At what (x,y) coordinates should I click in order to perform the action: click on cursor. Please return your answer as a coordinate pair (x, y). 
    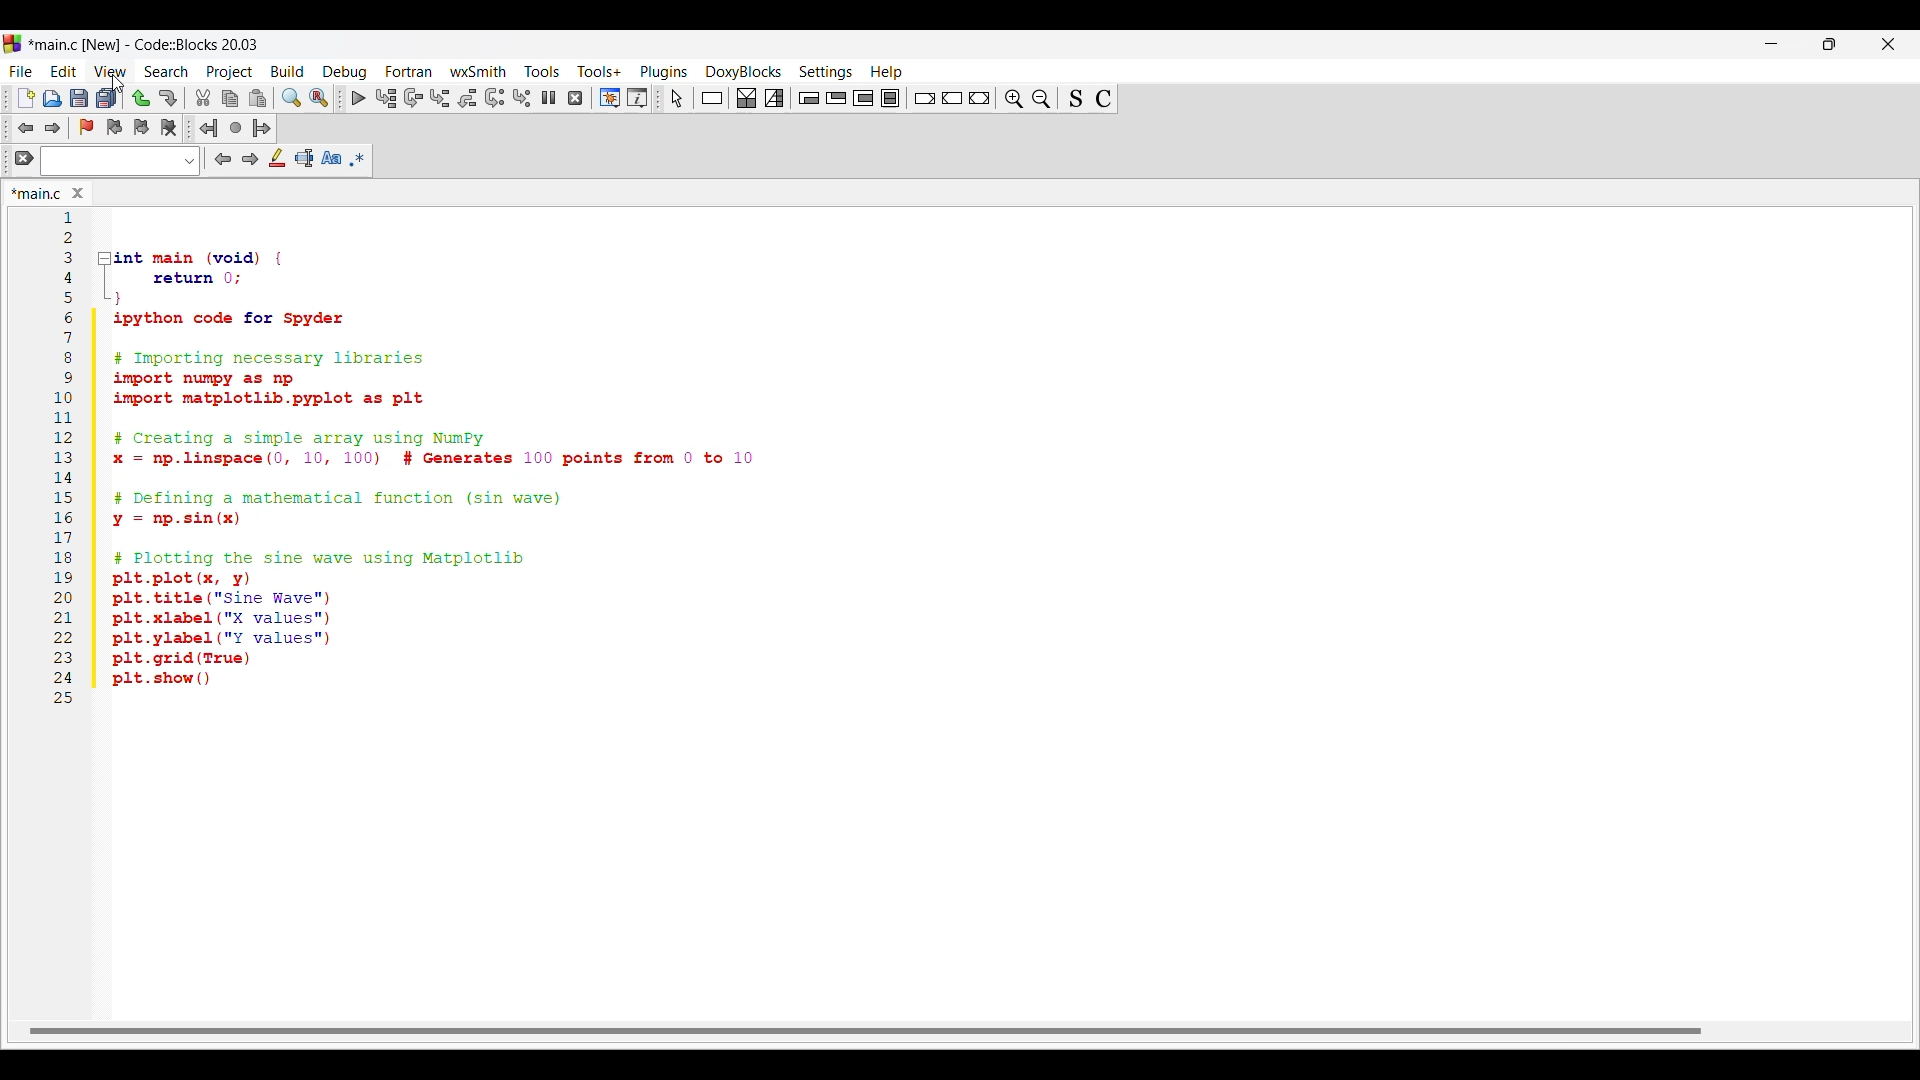
    Looking at the image, I should click on (120, 86).